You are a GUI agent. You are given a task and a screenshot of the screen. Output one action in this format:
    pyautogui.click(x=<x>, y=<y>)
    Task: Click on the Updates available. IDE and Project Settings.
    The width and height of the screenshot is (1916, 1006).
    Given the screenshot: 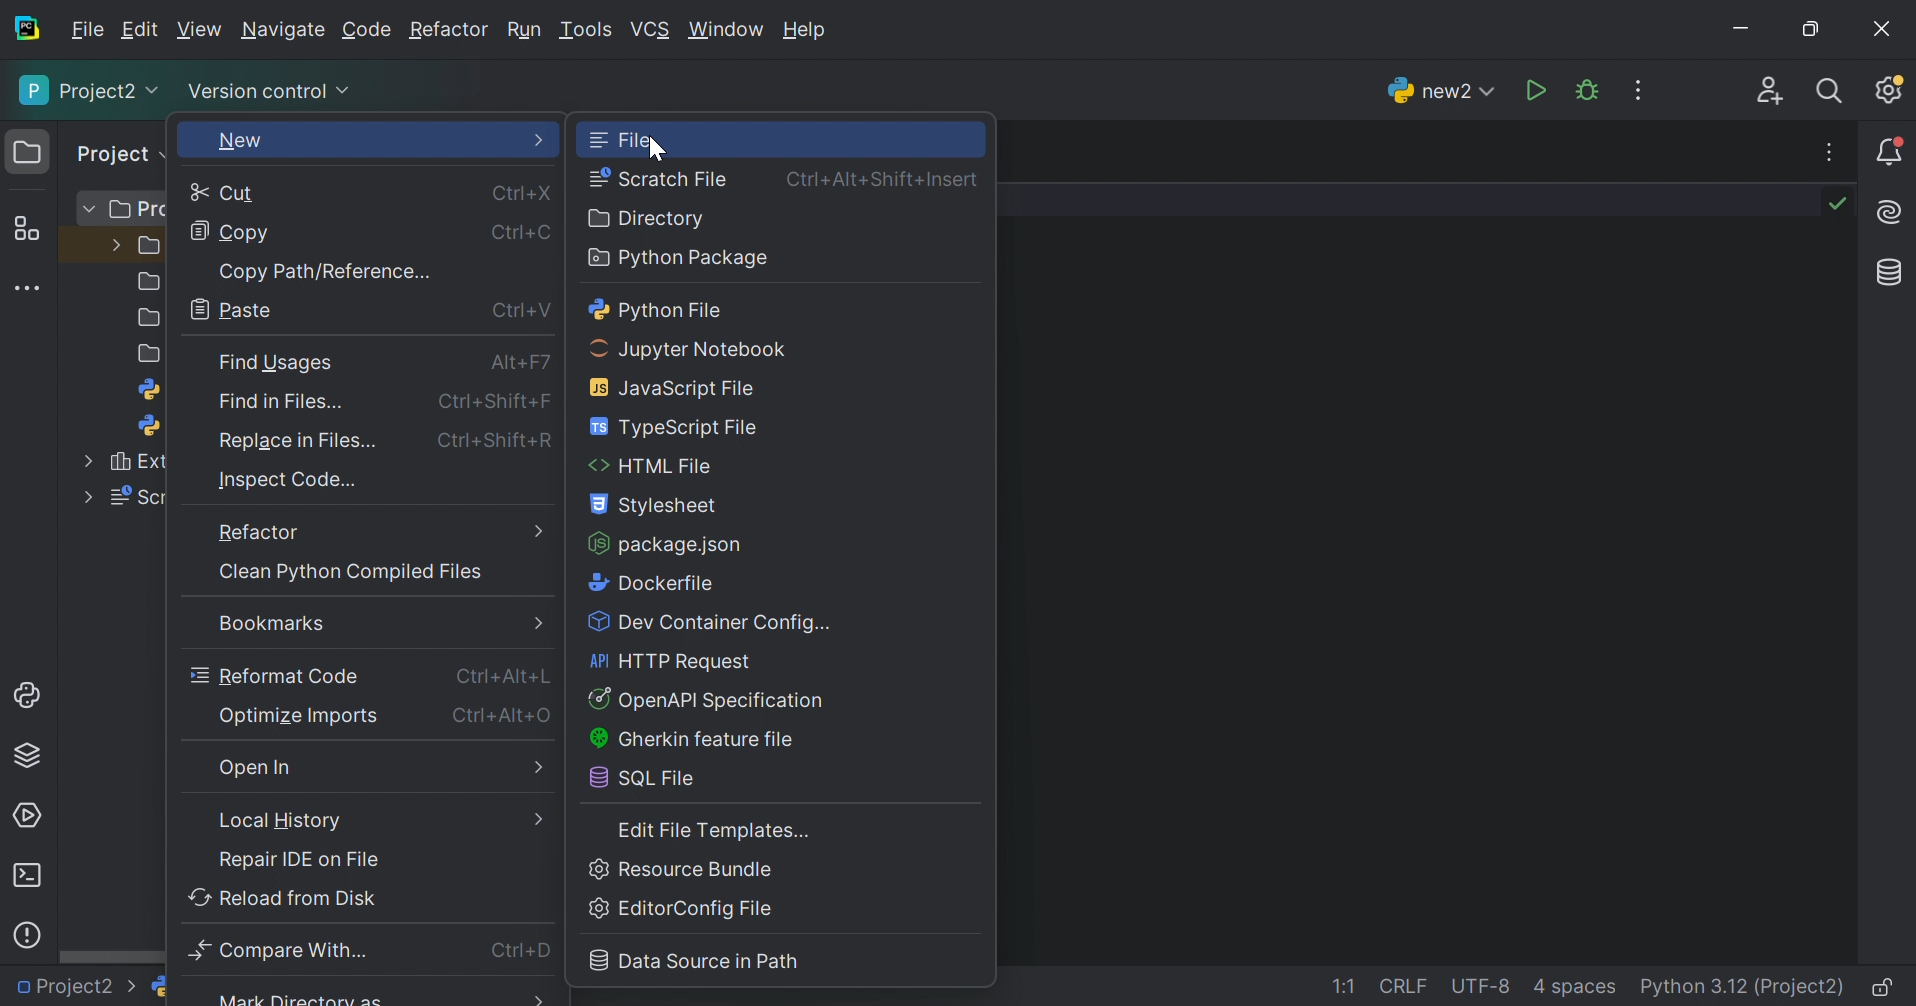 What is the action you would take?
    pyautogui.click(x=1892, y=92)
    